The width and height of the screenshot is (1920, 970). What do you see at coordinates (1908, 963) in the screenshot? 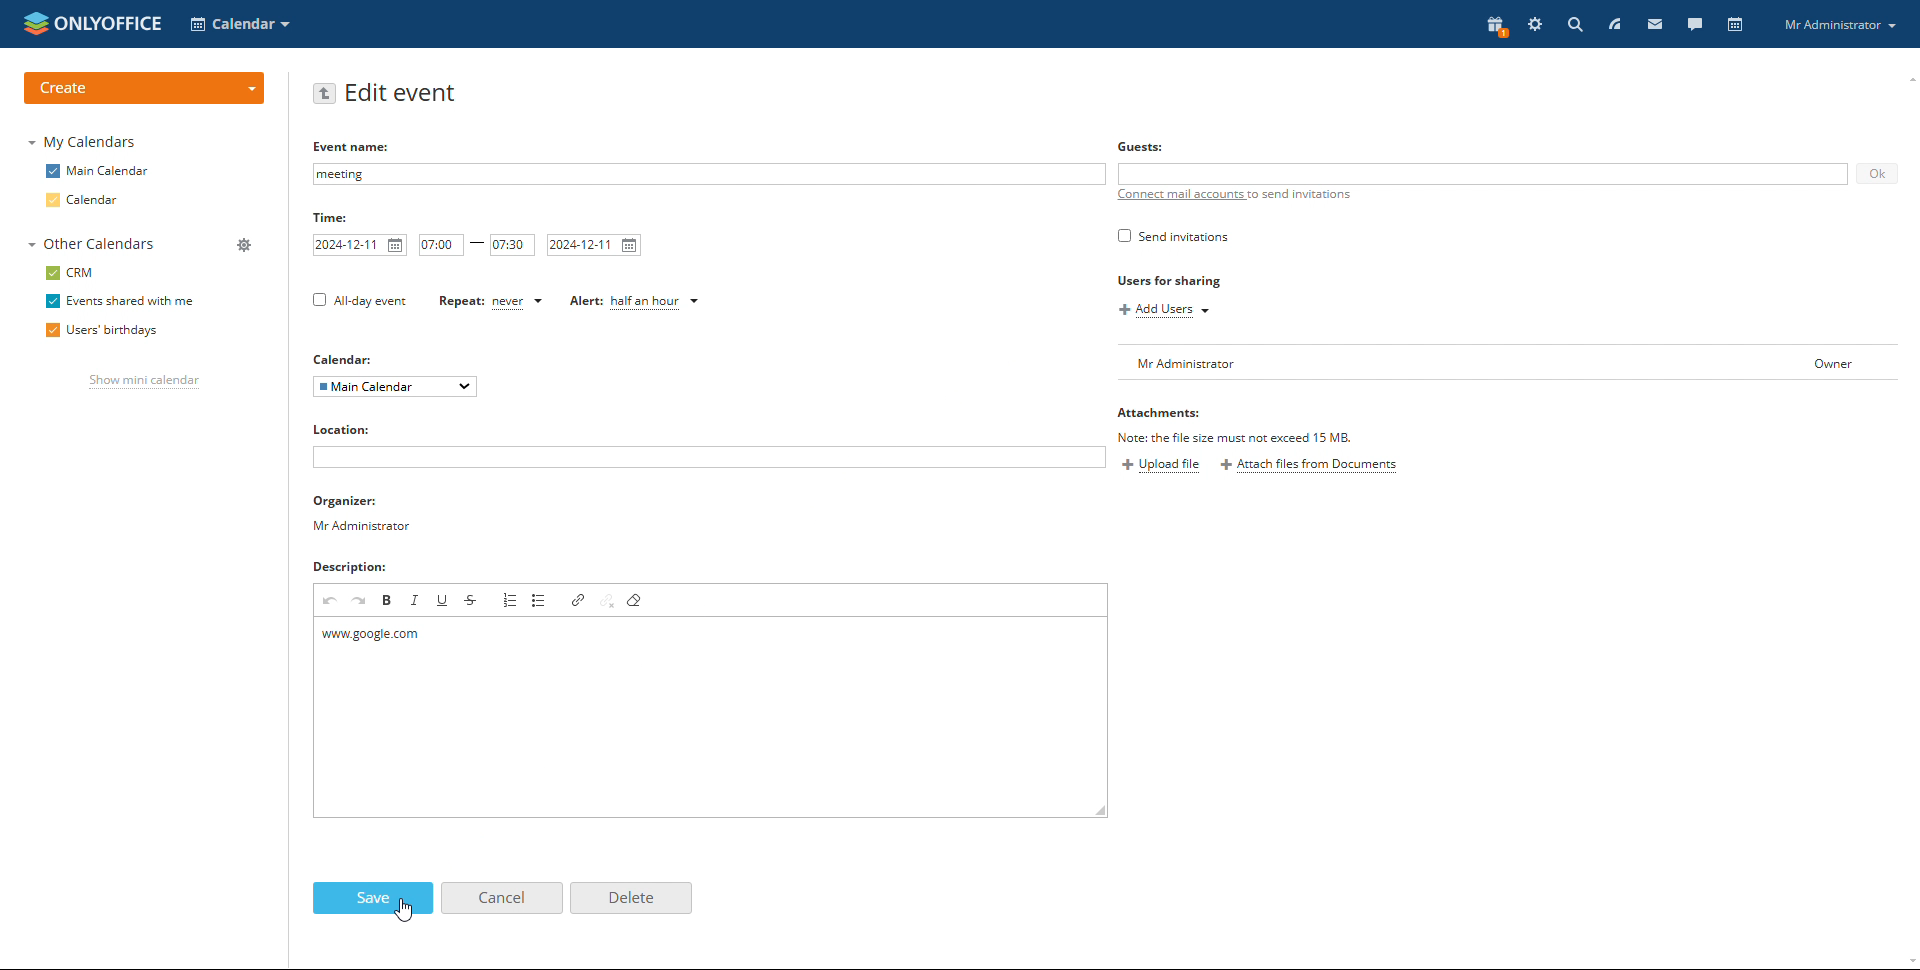
I see `scroll down` at bounding box center [1908, 963].